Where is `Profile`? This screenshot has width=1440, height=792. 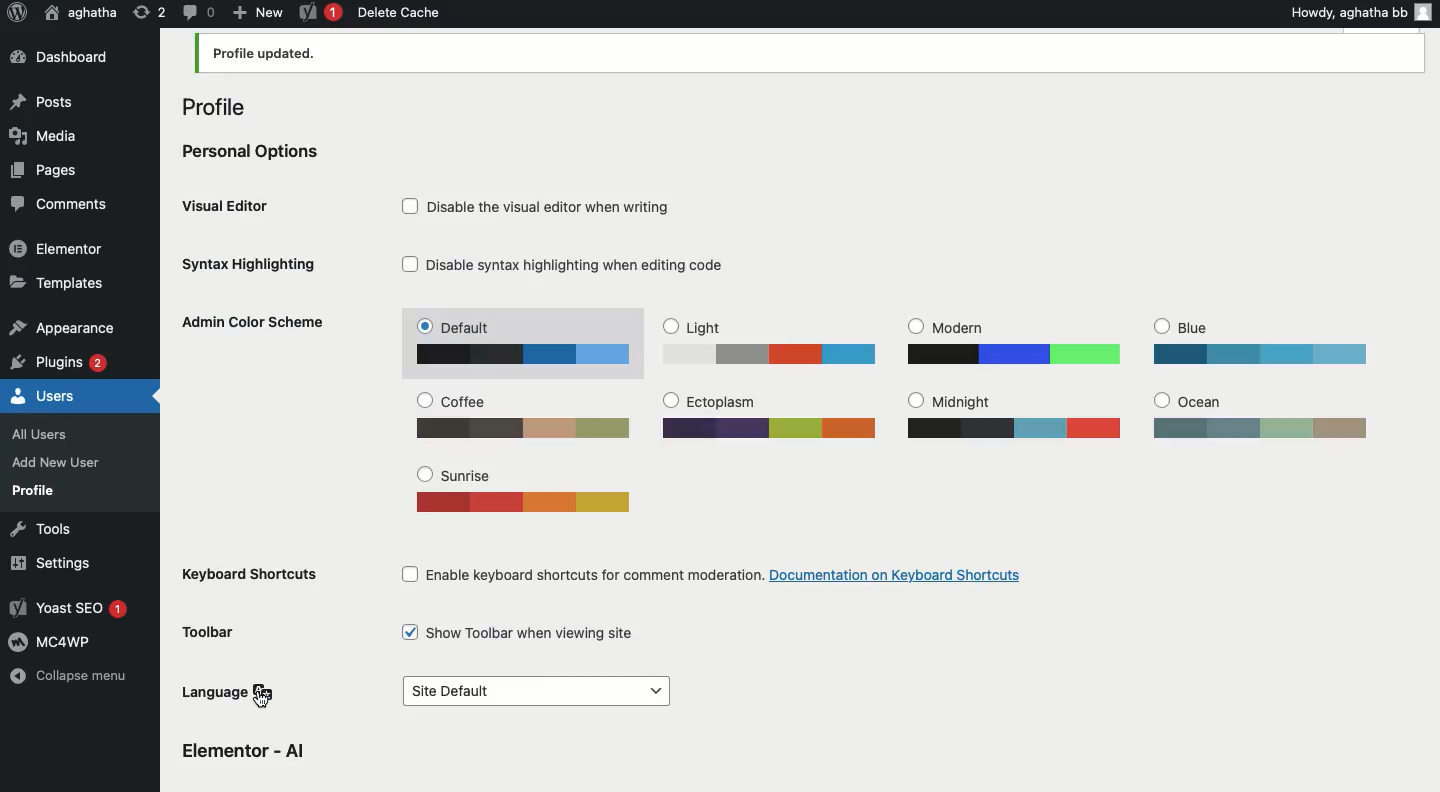
Profile is located at coordinates (34, 490).